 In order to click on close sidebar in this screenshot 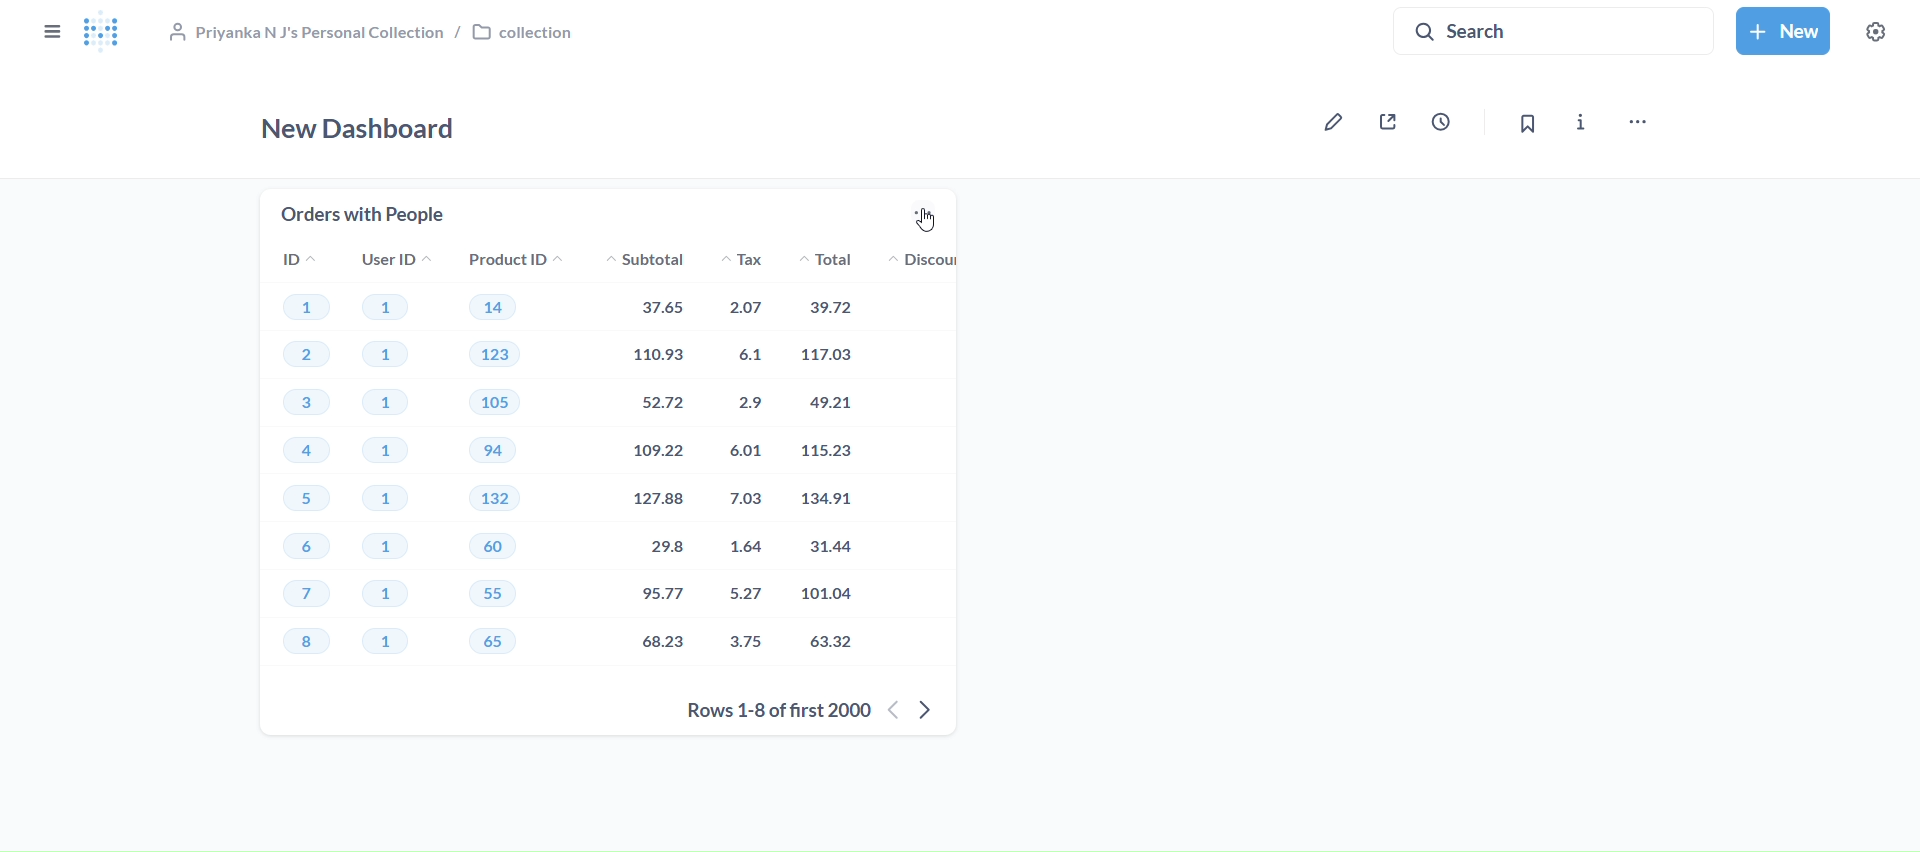, I will do `click(52, 32)`.